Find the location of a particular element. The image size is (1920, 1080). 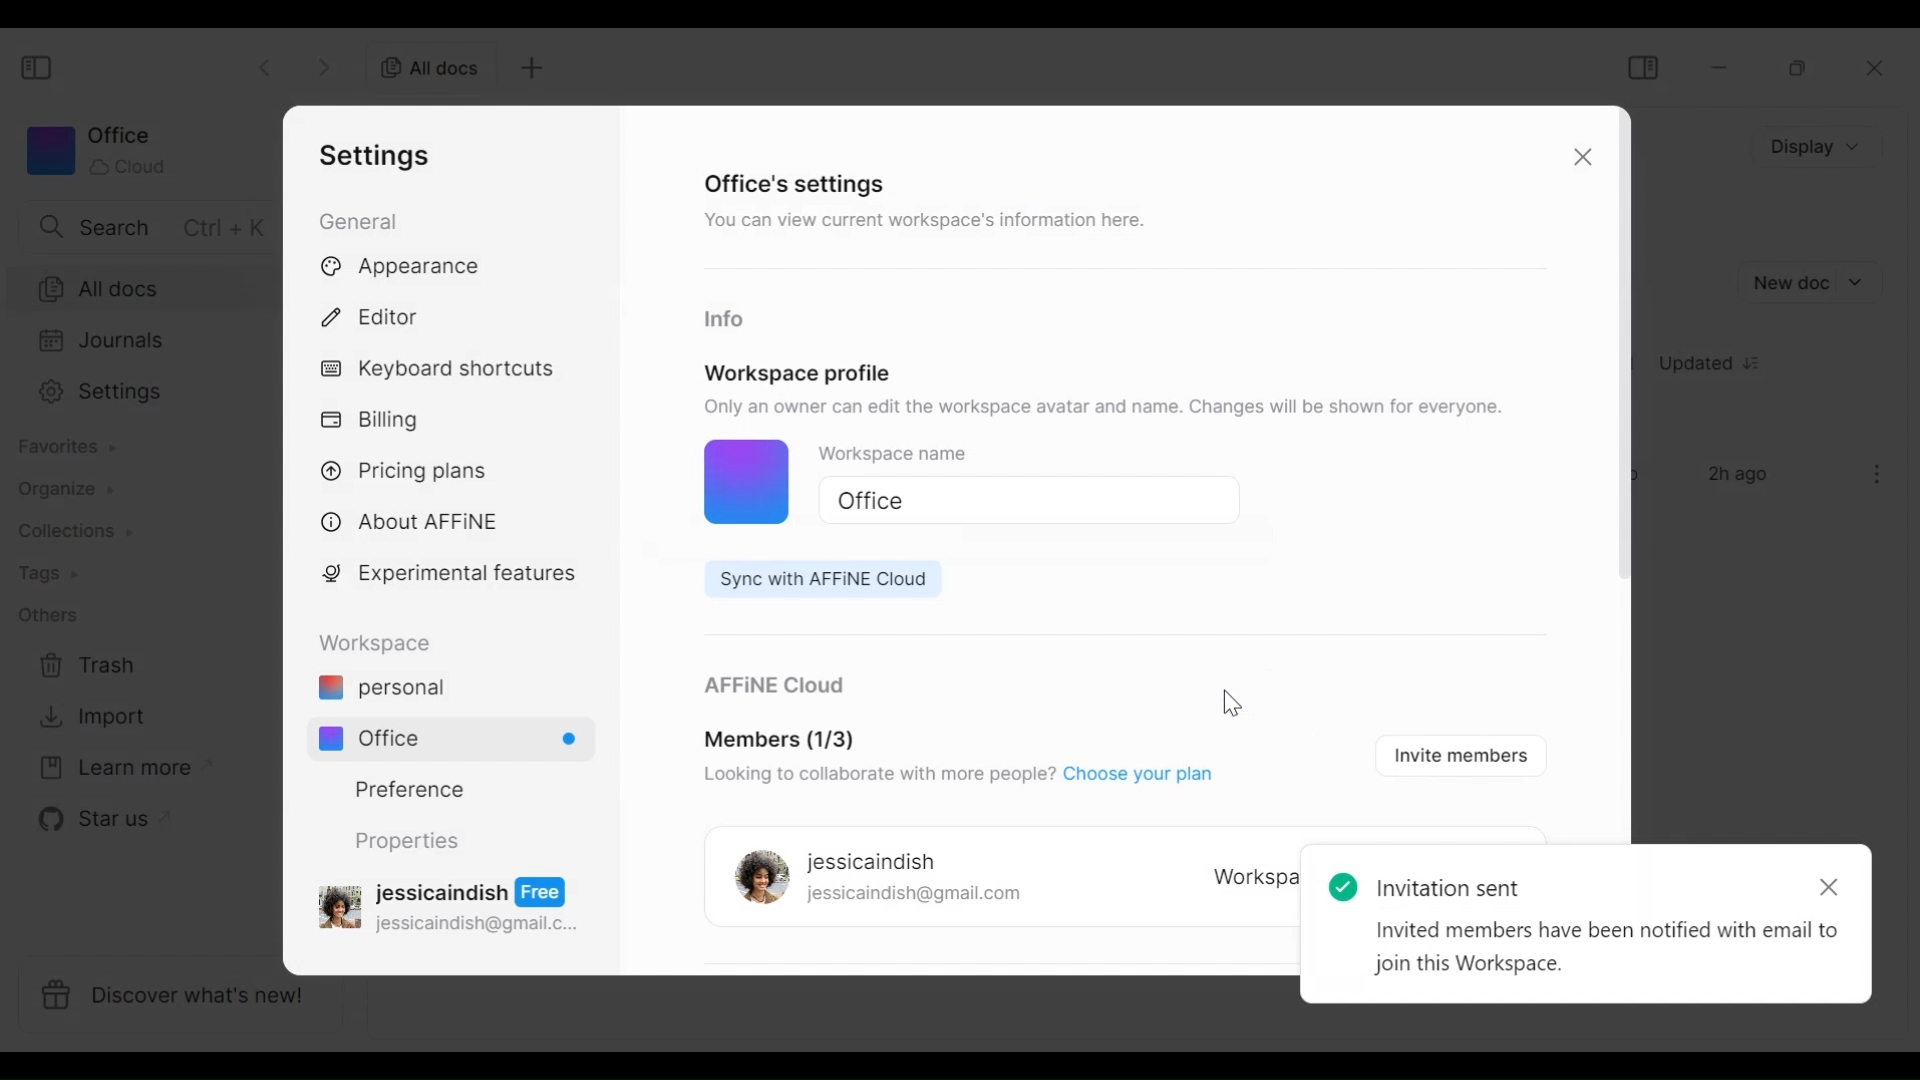

Discover what's new is located at coordinates (188, 999).